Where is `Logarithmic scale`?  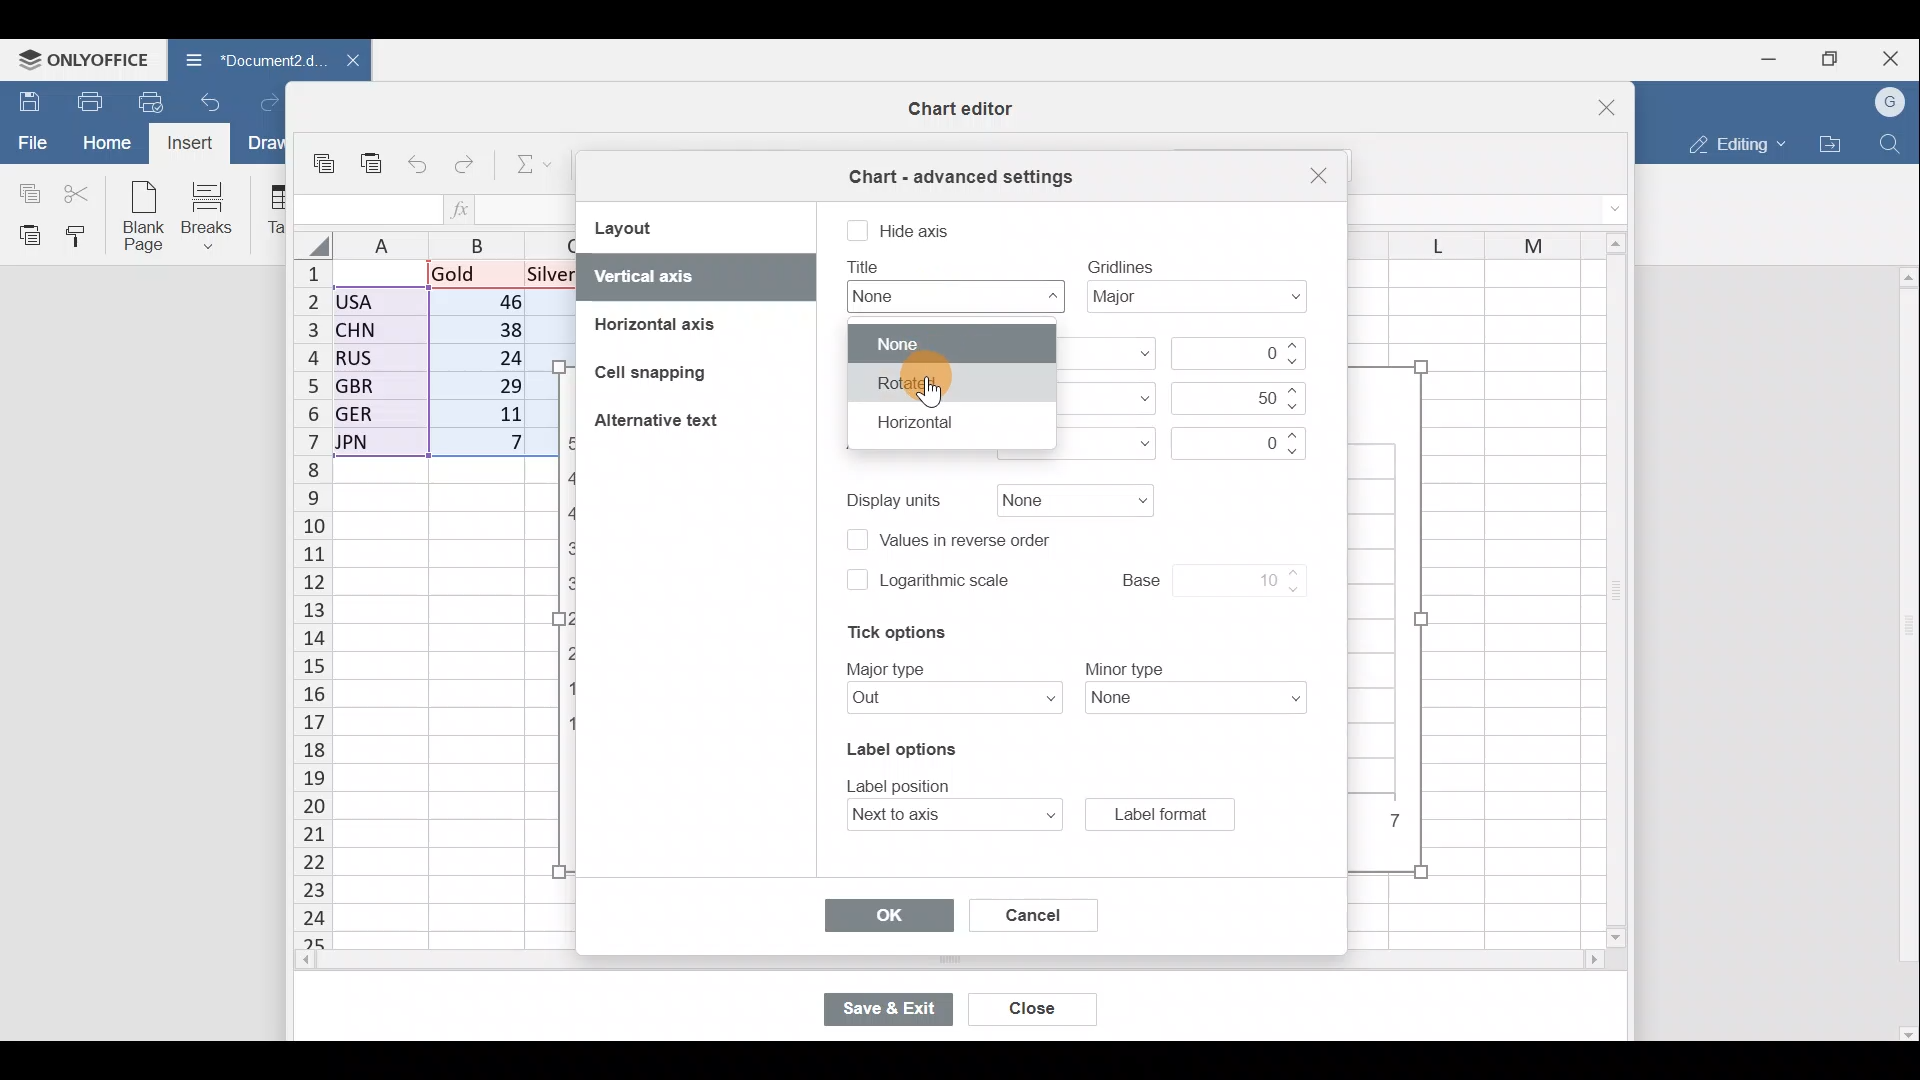 Logarithmic scale is located at coordinates (946, 585).